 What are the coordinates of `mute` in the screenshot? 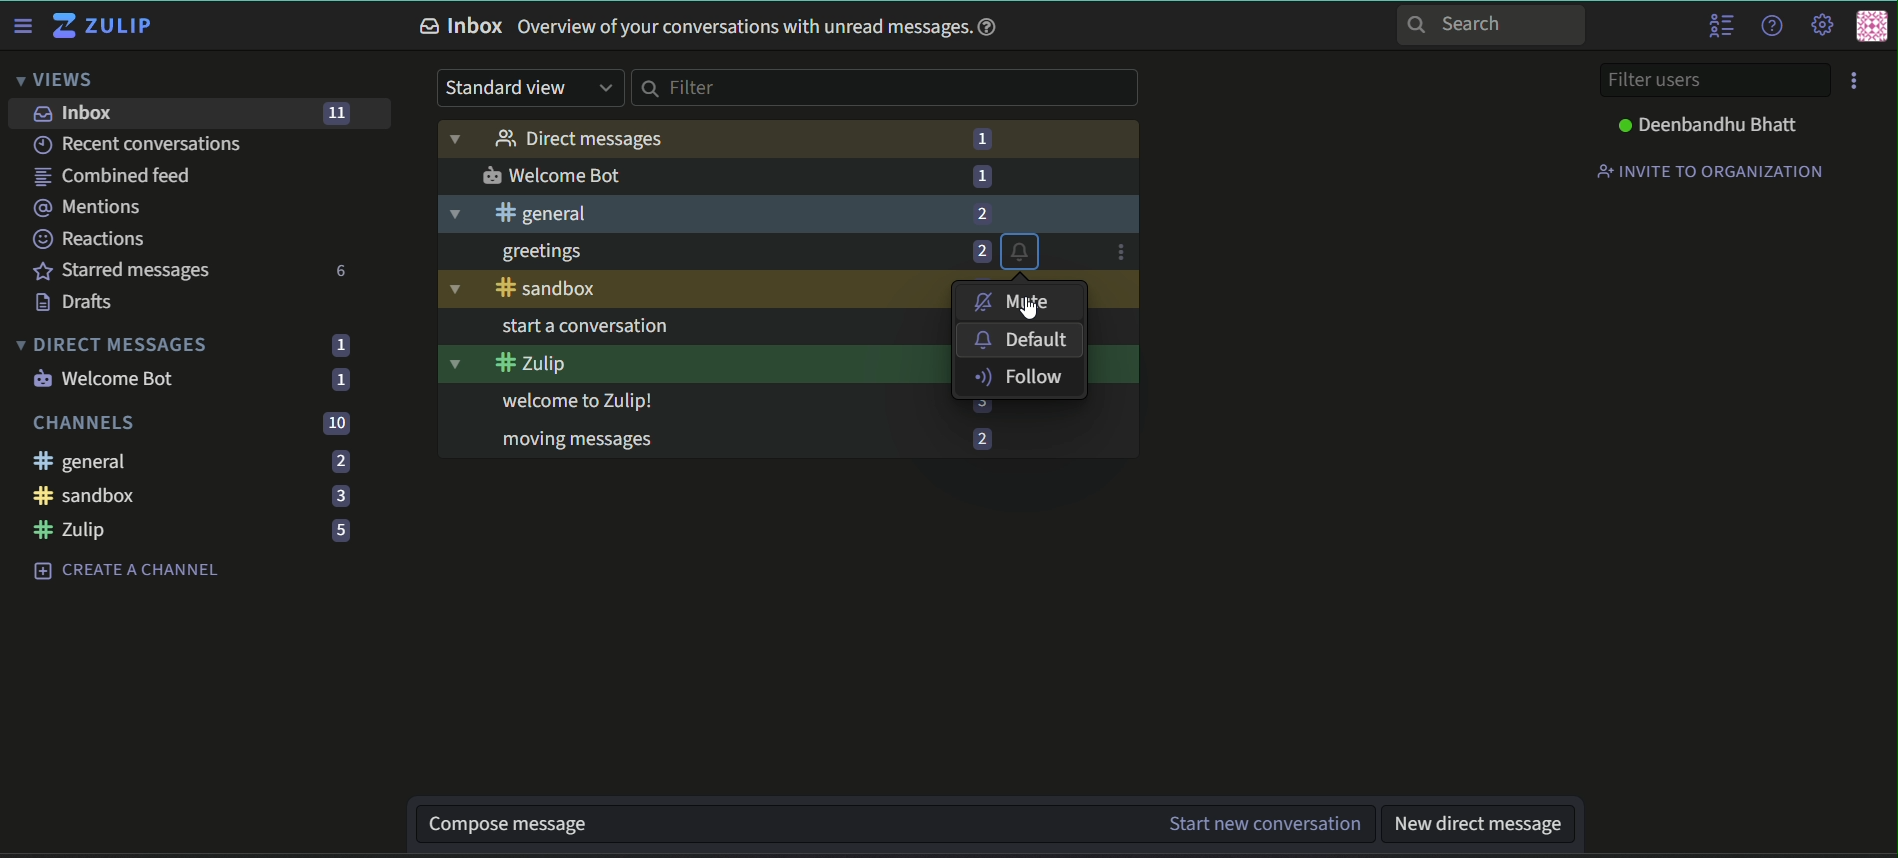 It's located at (1023, 298).